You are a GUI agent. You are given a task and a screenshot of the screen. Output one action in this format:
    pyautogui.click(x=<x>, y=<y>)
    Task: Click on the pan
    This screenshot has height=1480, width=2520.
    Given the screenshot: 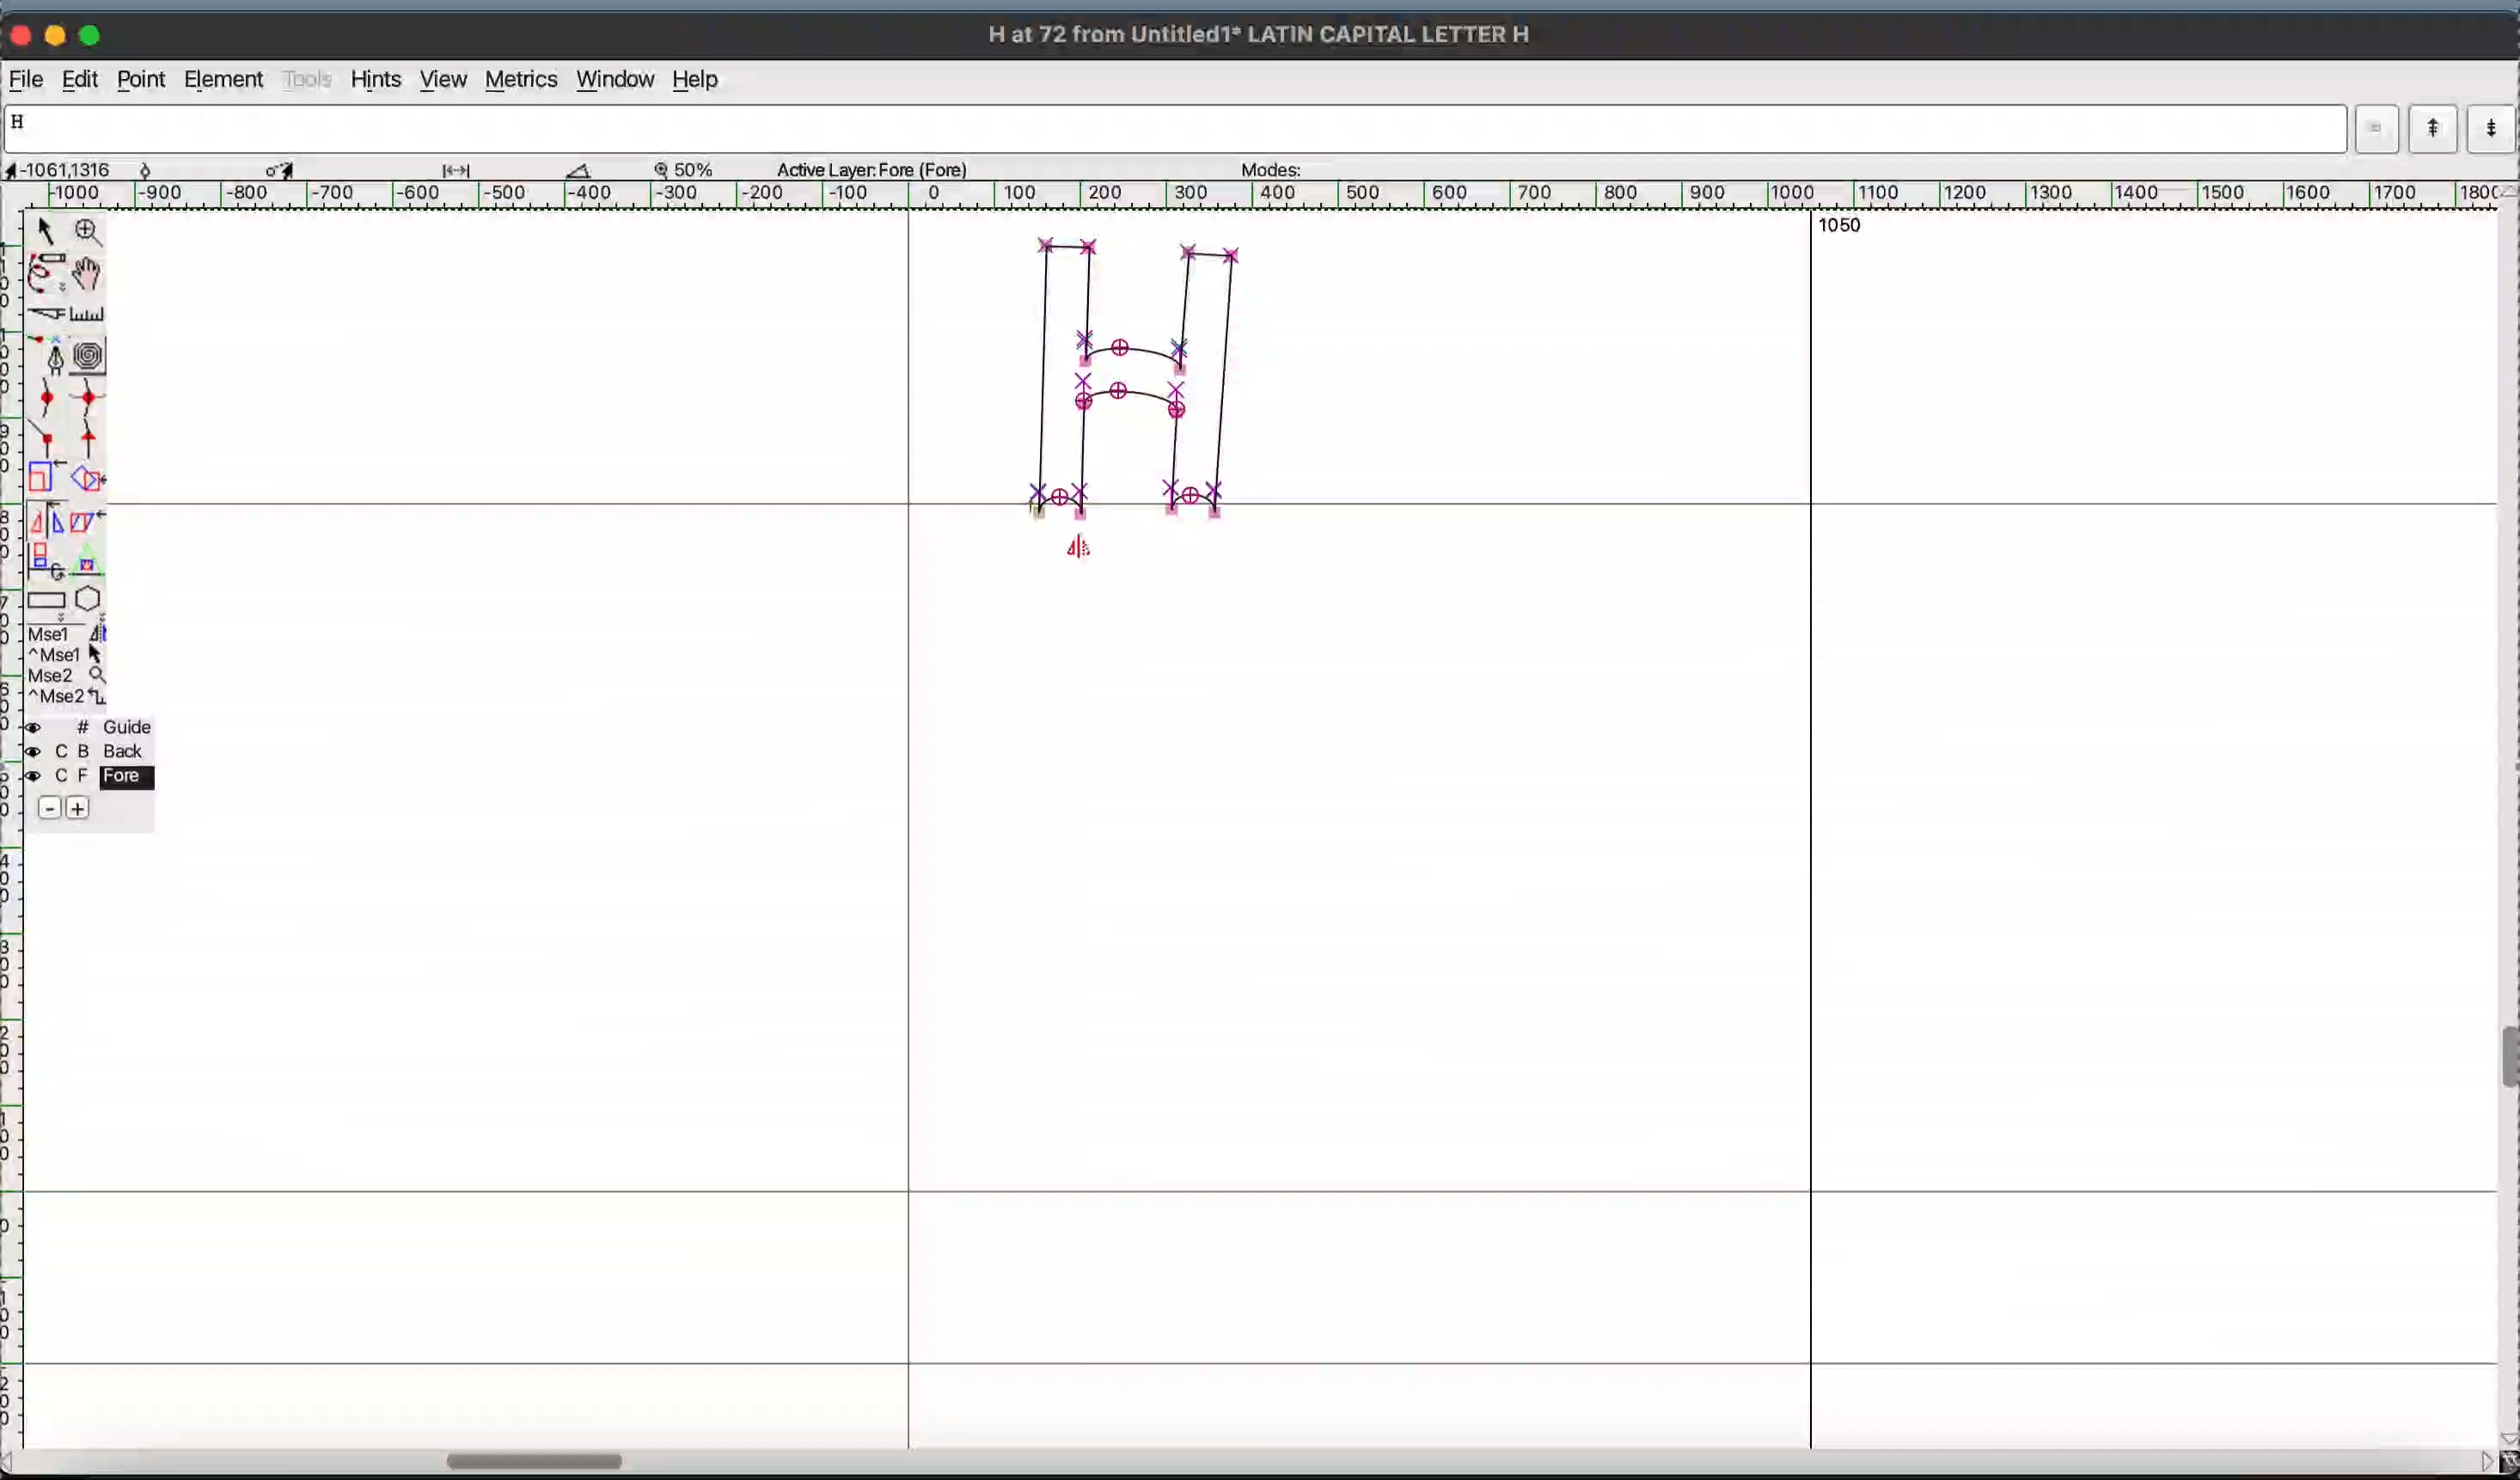 What is the action you would take?
    pyautogui.click(x=93, y=273)
    